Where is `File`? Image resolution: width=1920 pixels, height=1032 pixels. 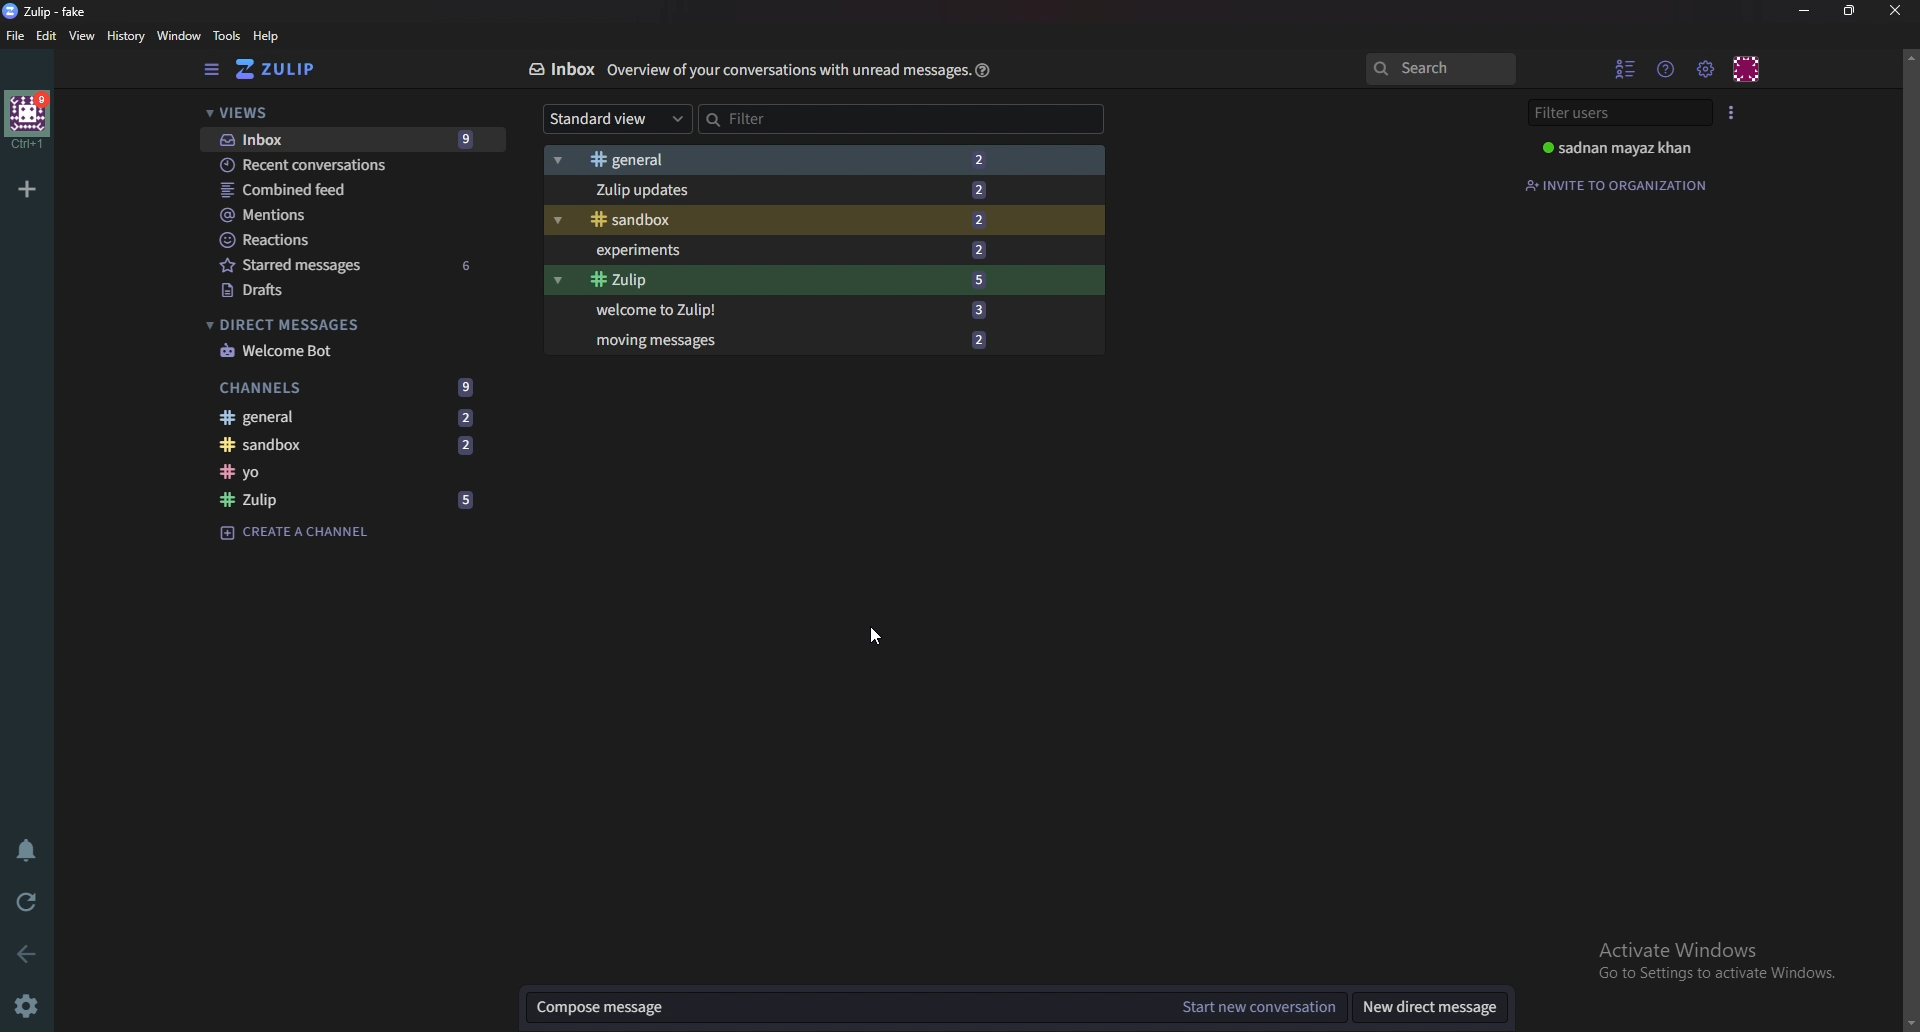
File is located at coordinates (16, 36).